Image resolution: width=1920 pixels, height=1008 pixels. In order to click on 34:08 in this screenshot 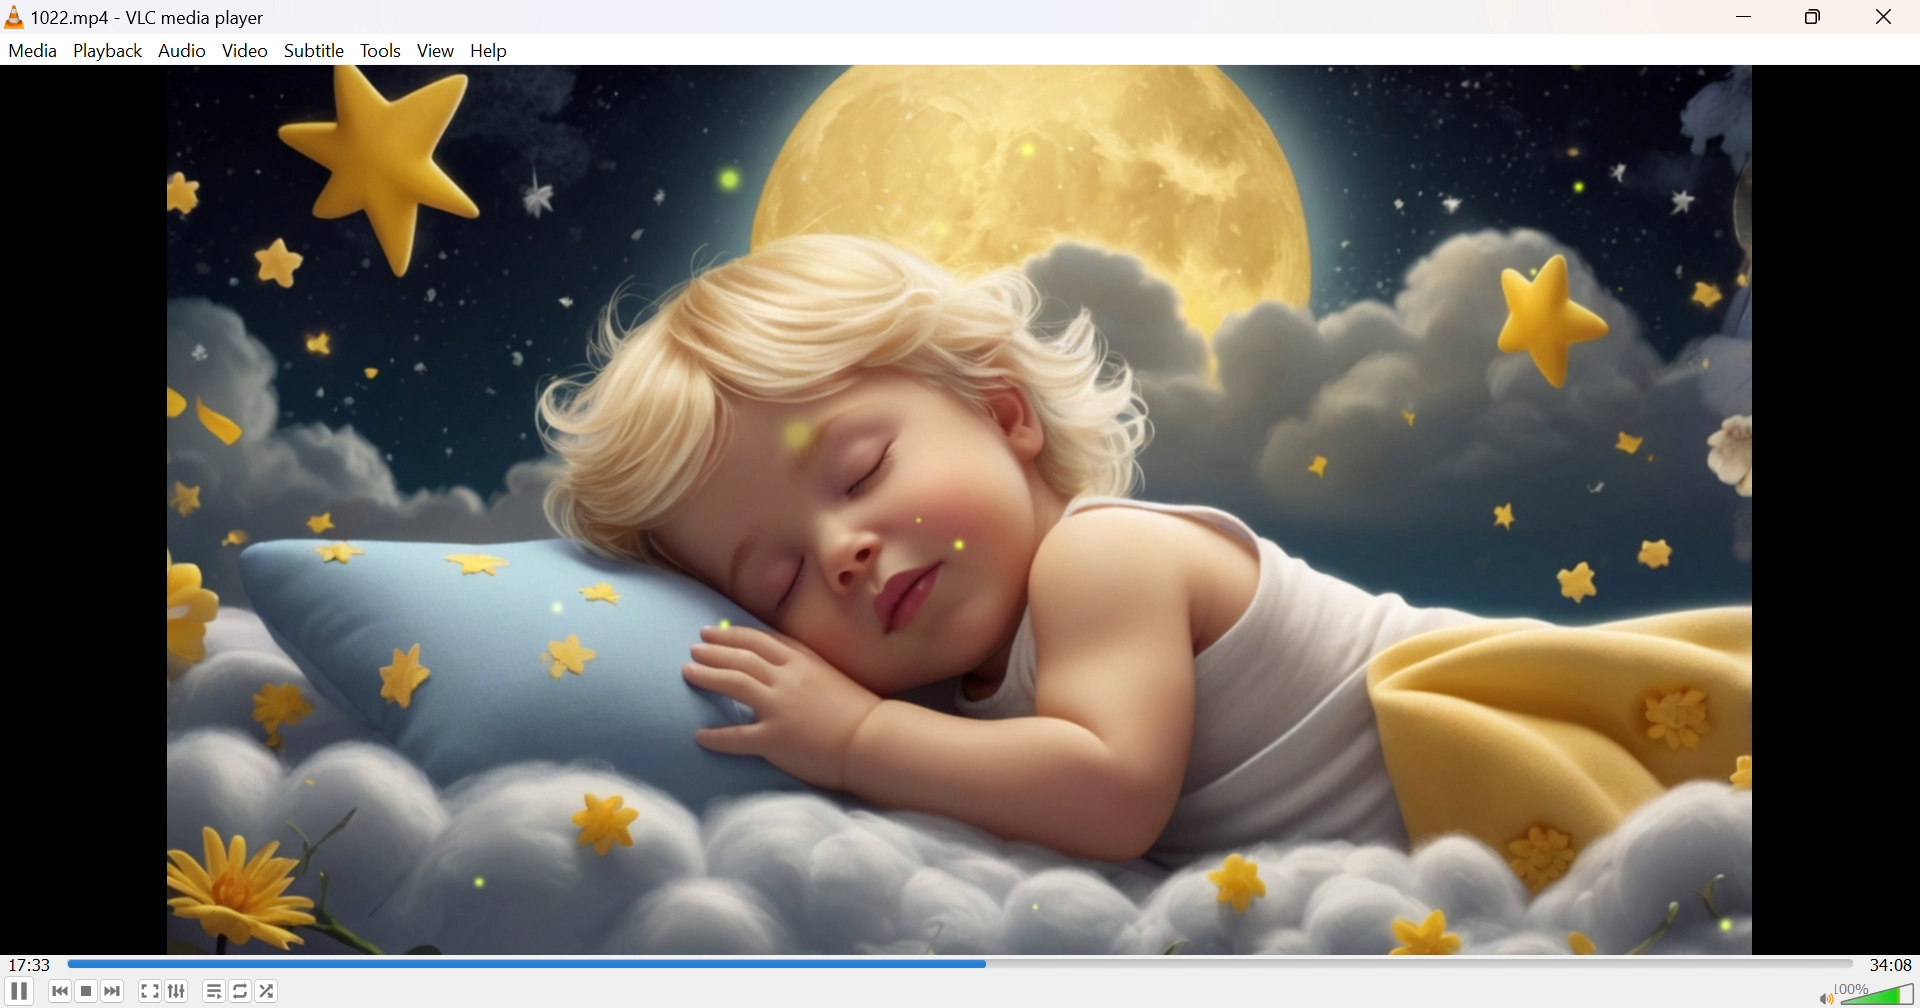, I will do `click(1891, 963)`.